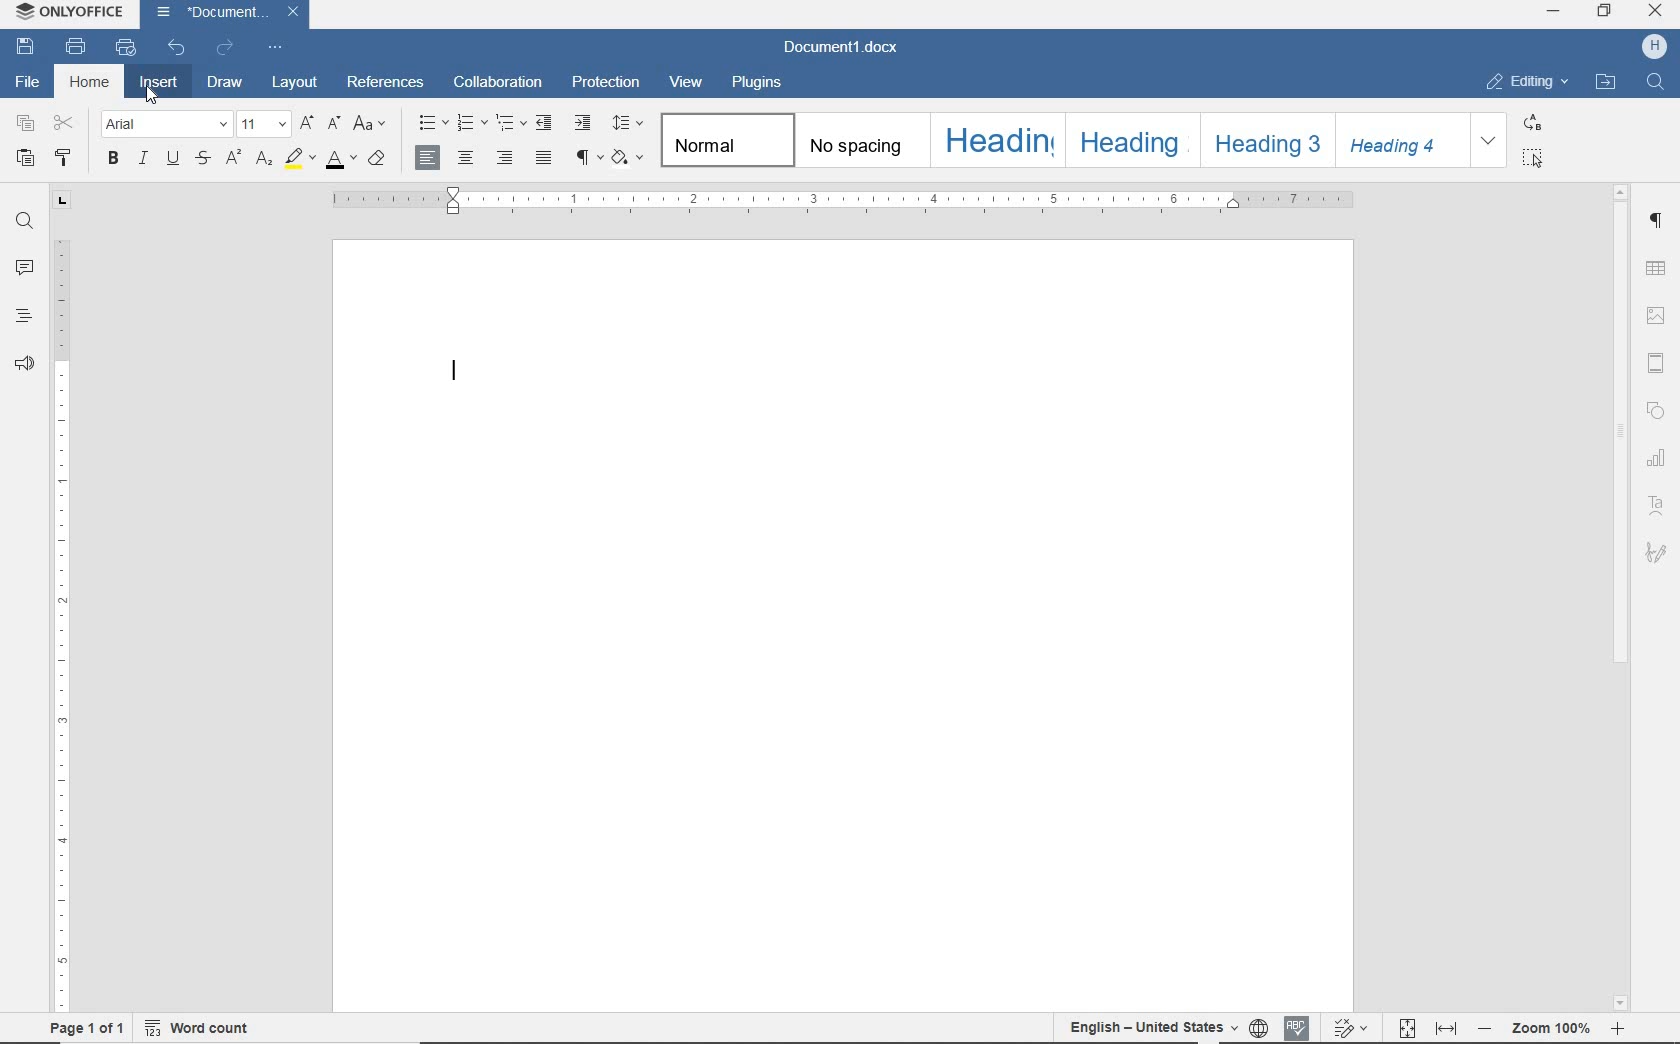  What do you see at coordinates (64, 13) in the screenshot?
I see `ONLYOFFICE (Application name)` at bounding box center [64, 13].